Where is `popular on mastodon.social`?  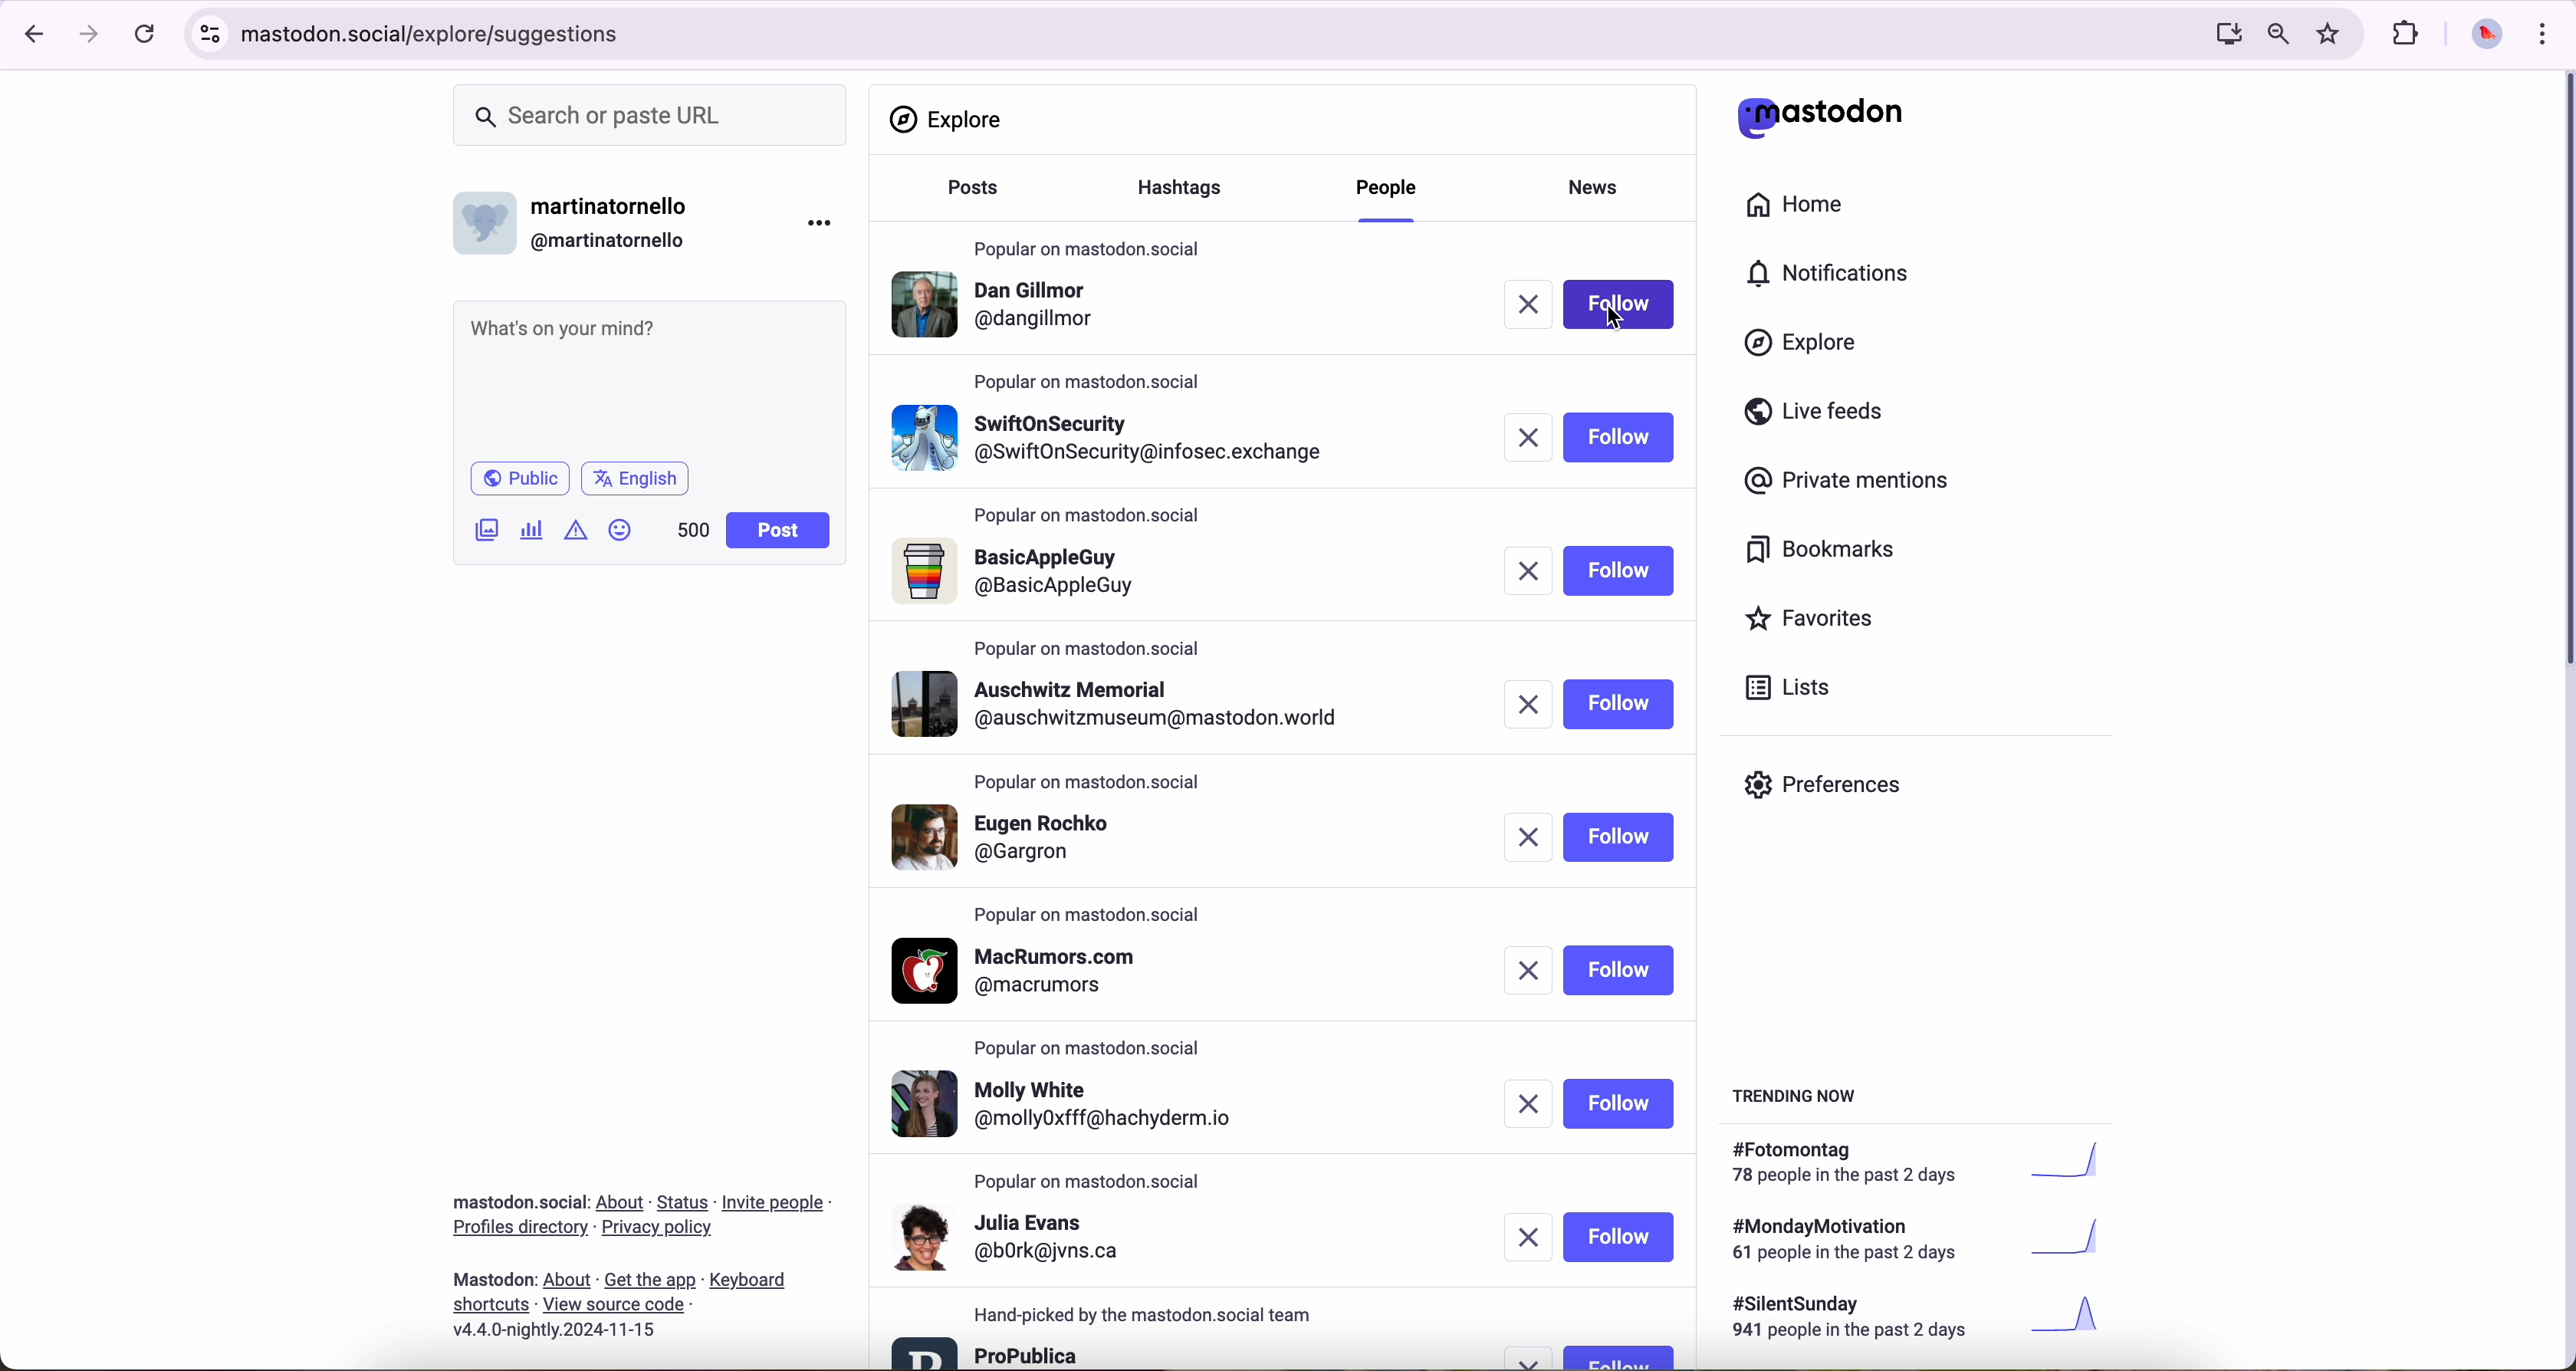 popular on mastodon.social is located at coordinates (1098, 1044).